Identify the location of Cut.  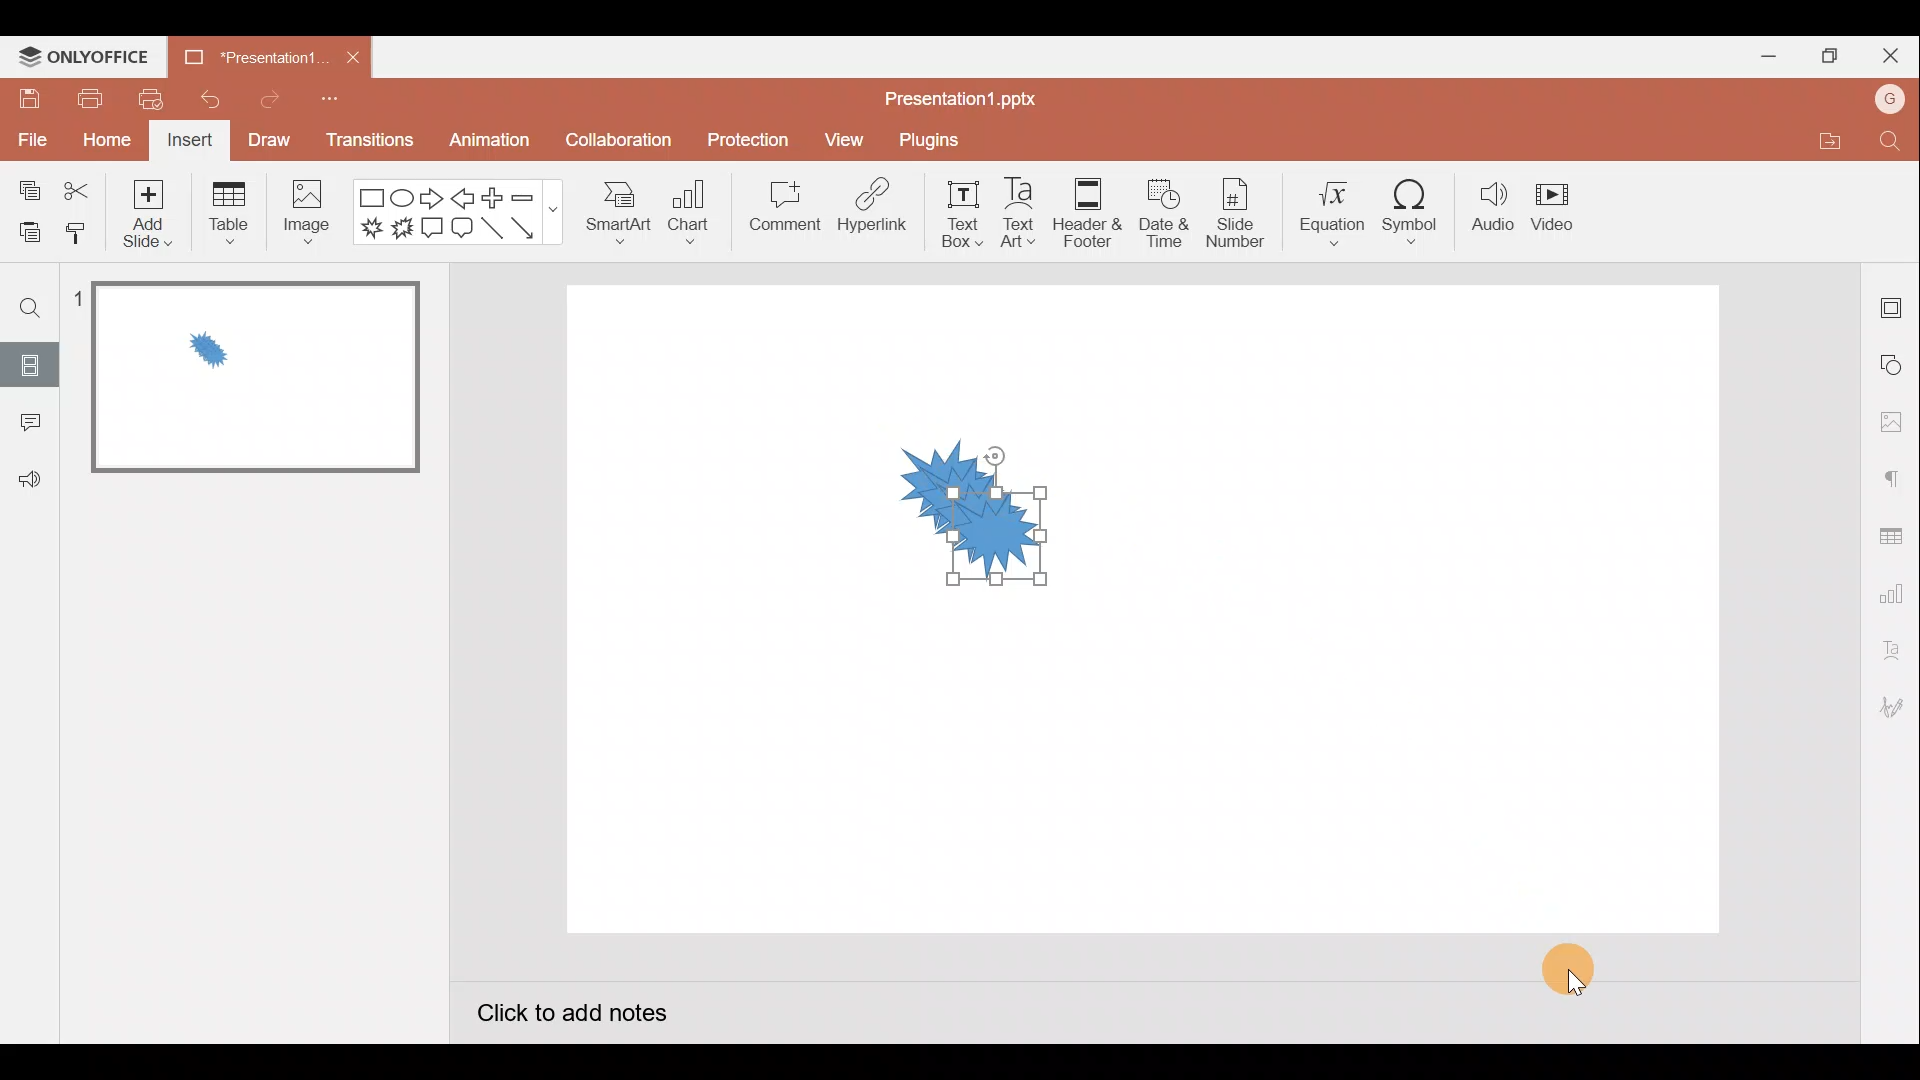
(79, 187).